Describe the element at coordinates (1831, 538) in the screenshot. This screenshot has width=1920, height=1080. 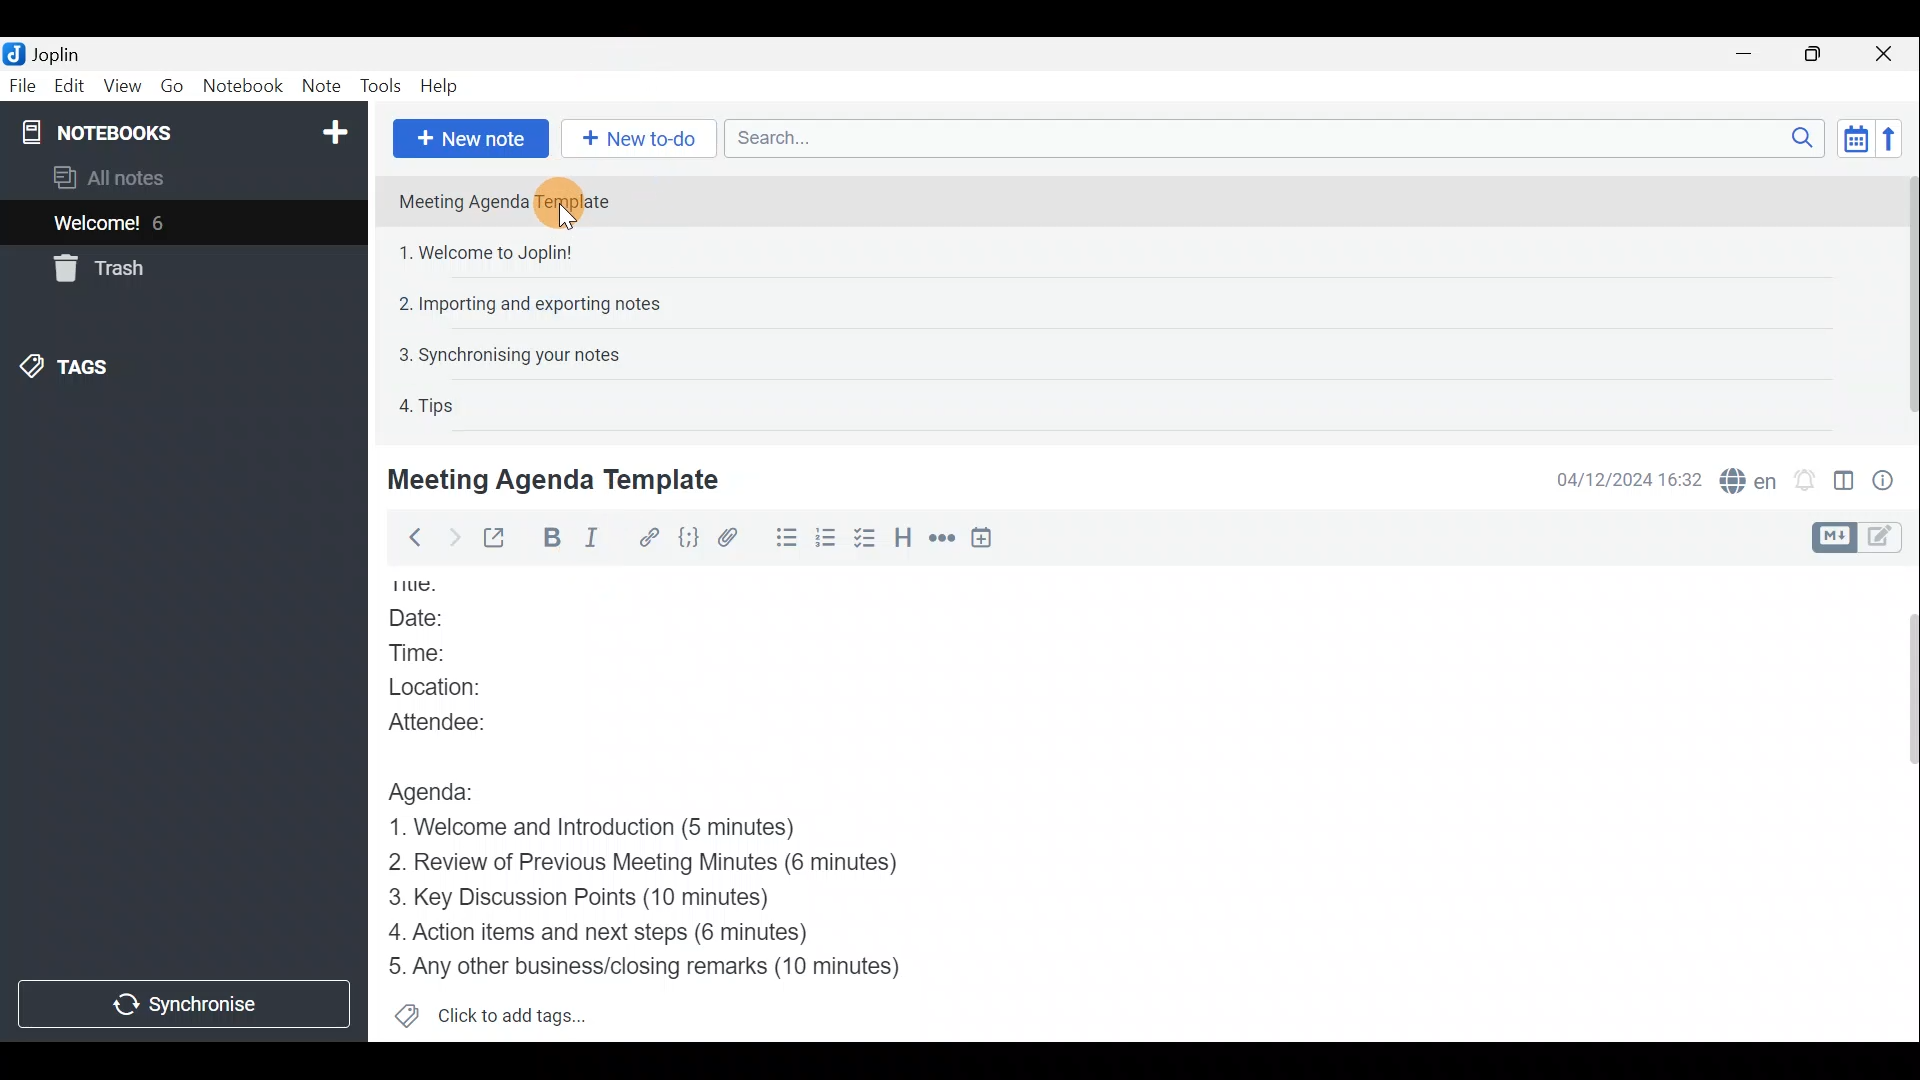
I see `Toggle editors` at that location.